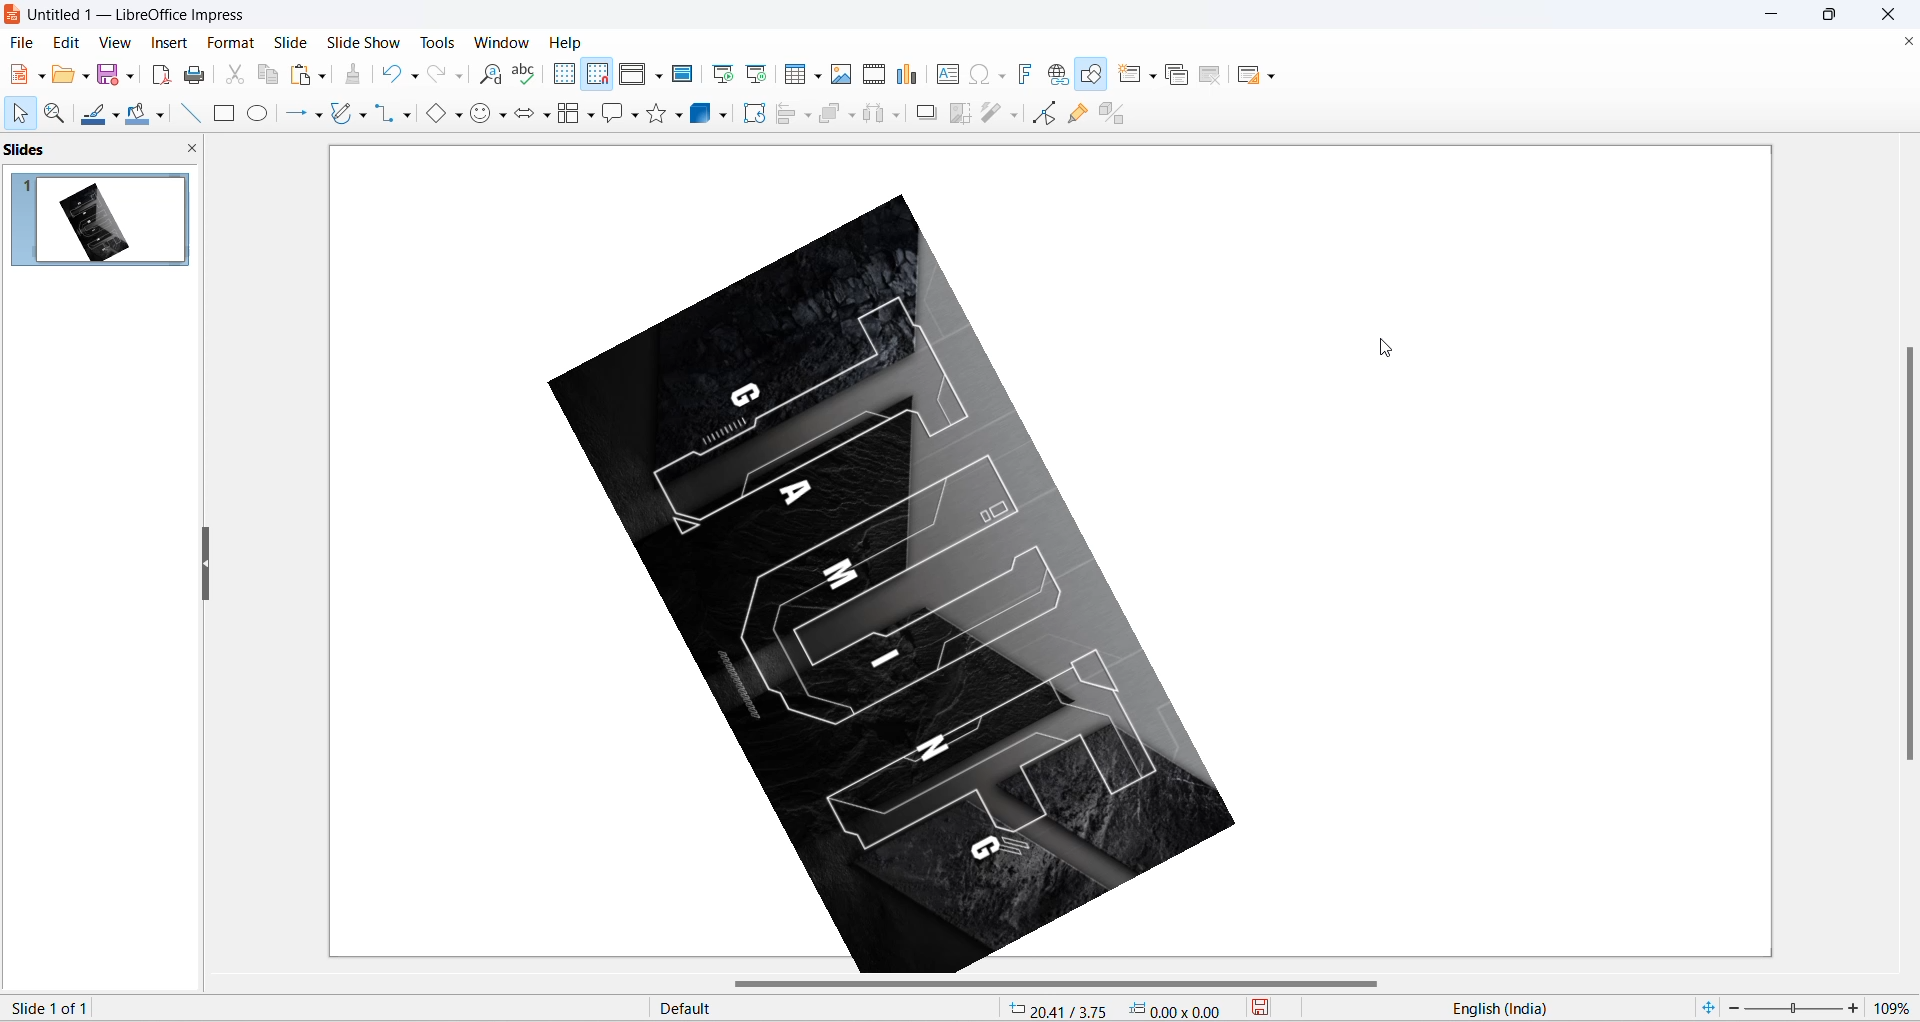  Describe the element at coordinates (237, 74) in the screenshot. I see `cut` at that location.